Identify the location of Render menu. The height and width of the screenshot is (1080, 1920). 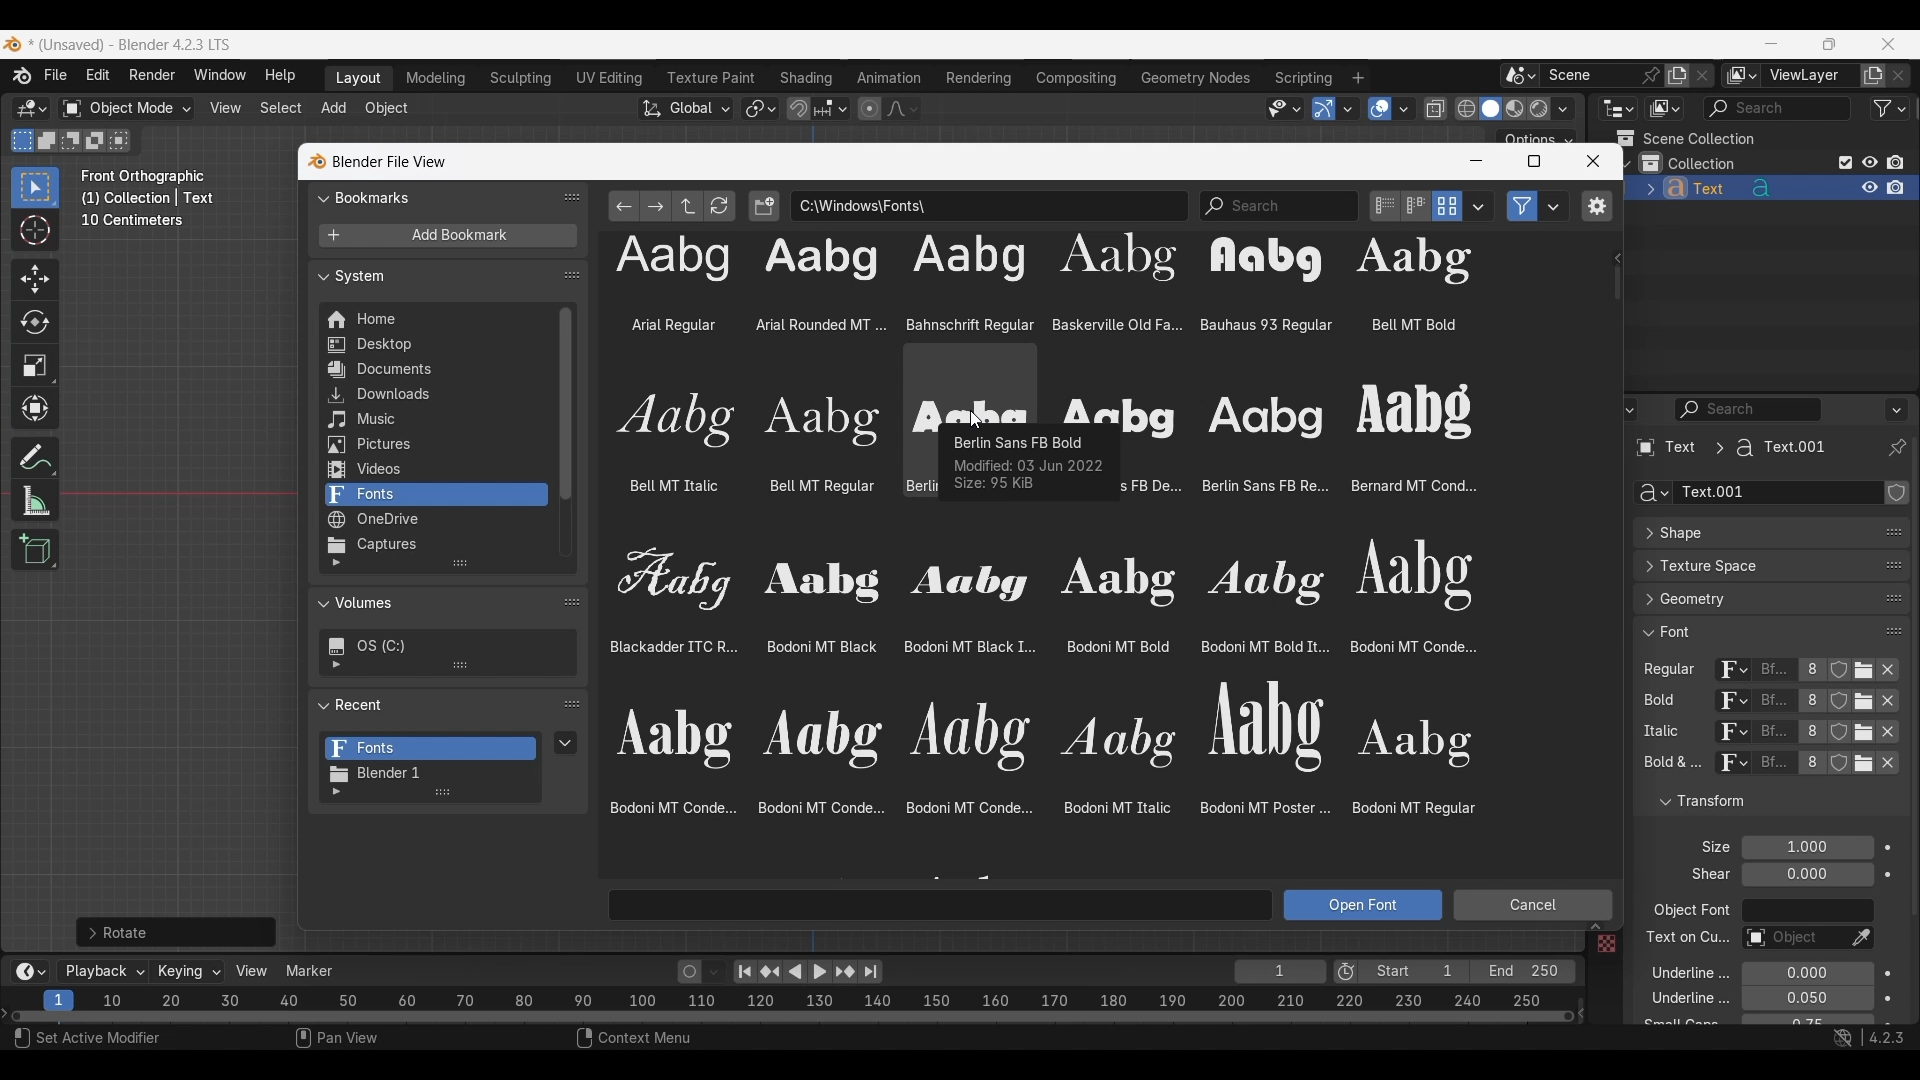
(152, 76).